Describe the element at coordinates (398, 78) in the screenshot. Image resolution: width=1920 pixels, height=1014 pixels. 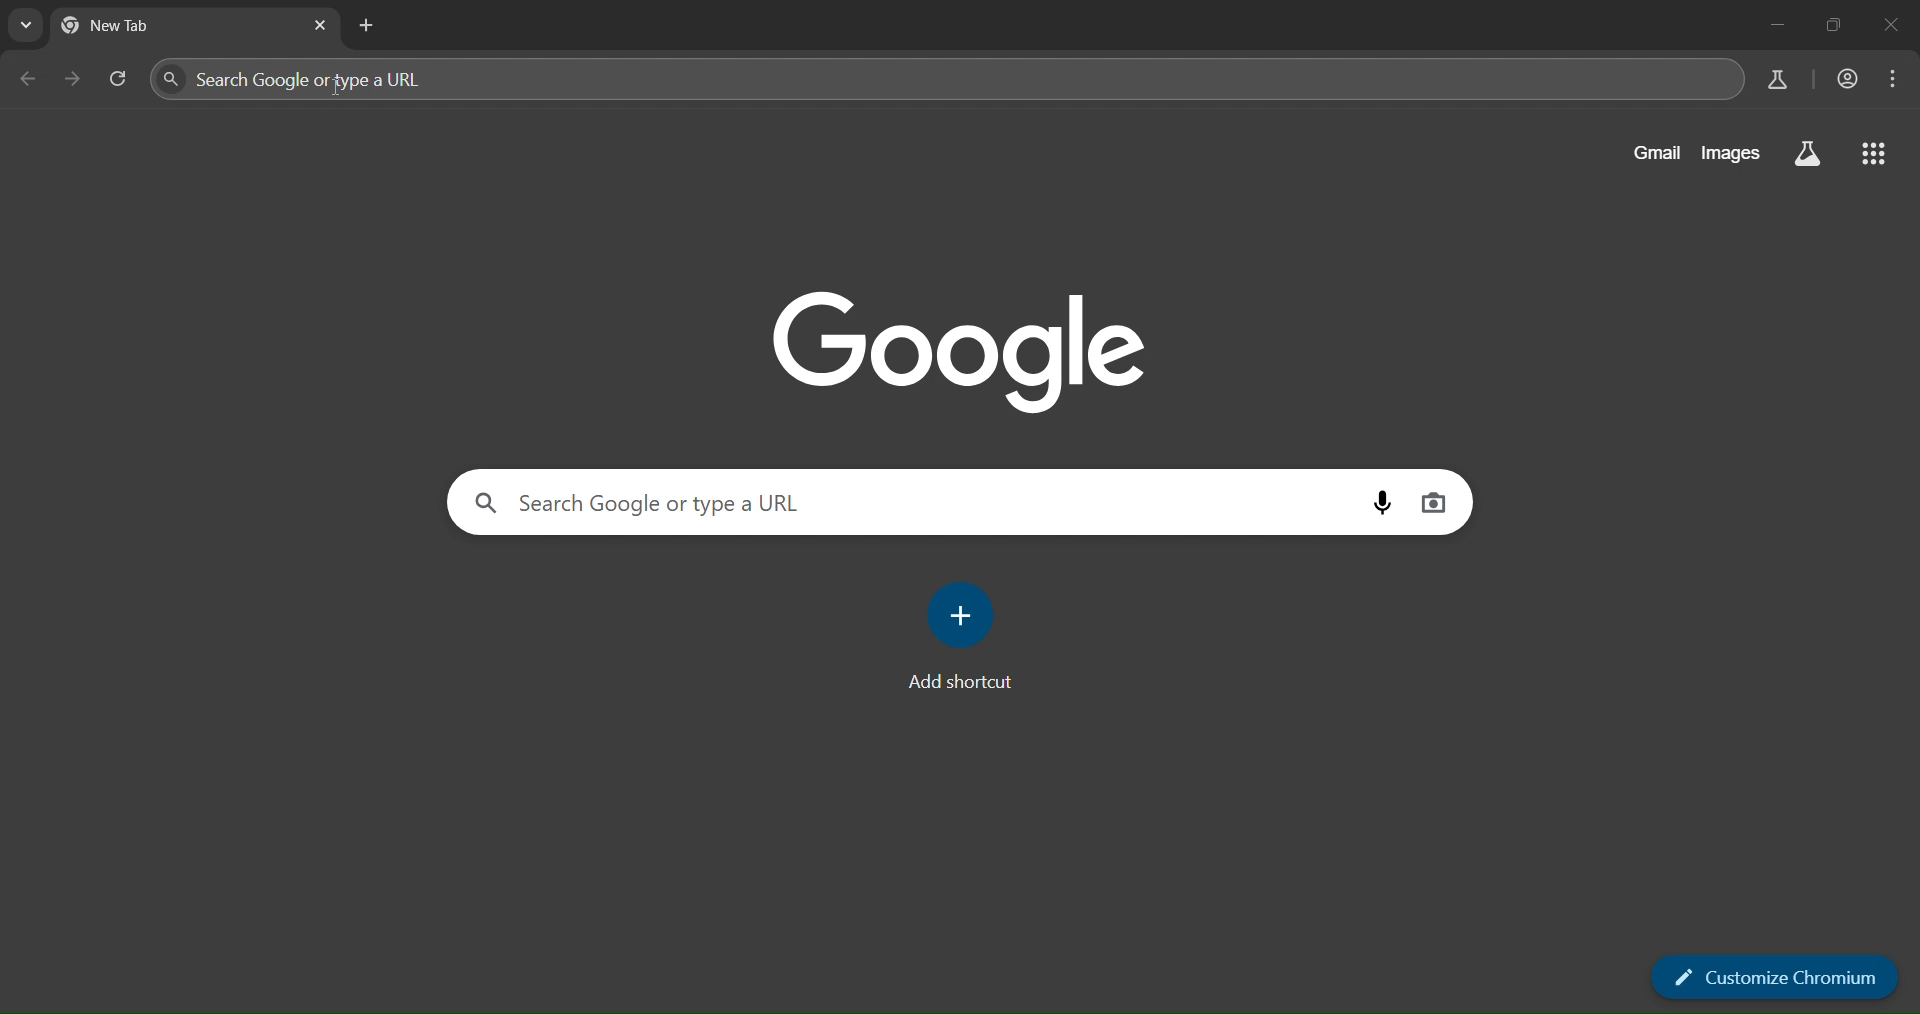
I see `search panel` at that location.